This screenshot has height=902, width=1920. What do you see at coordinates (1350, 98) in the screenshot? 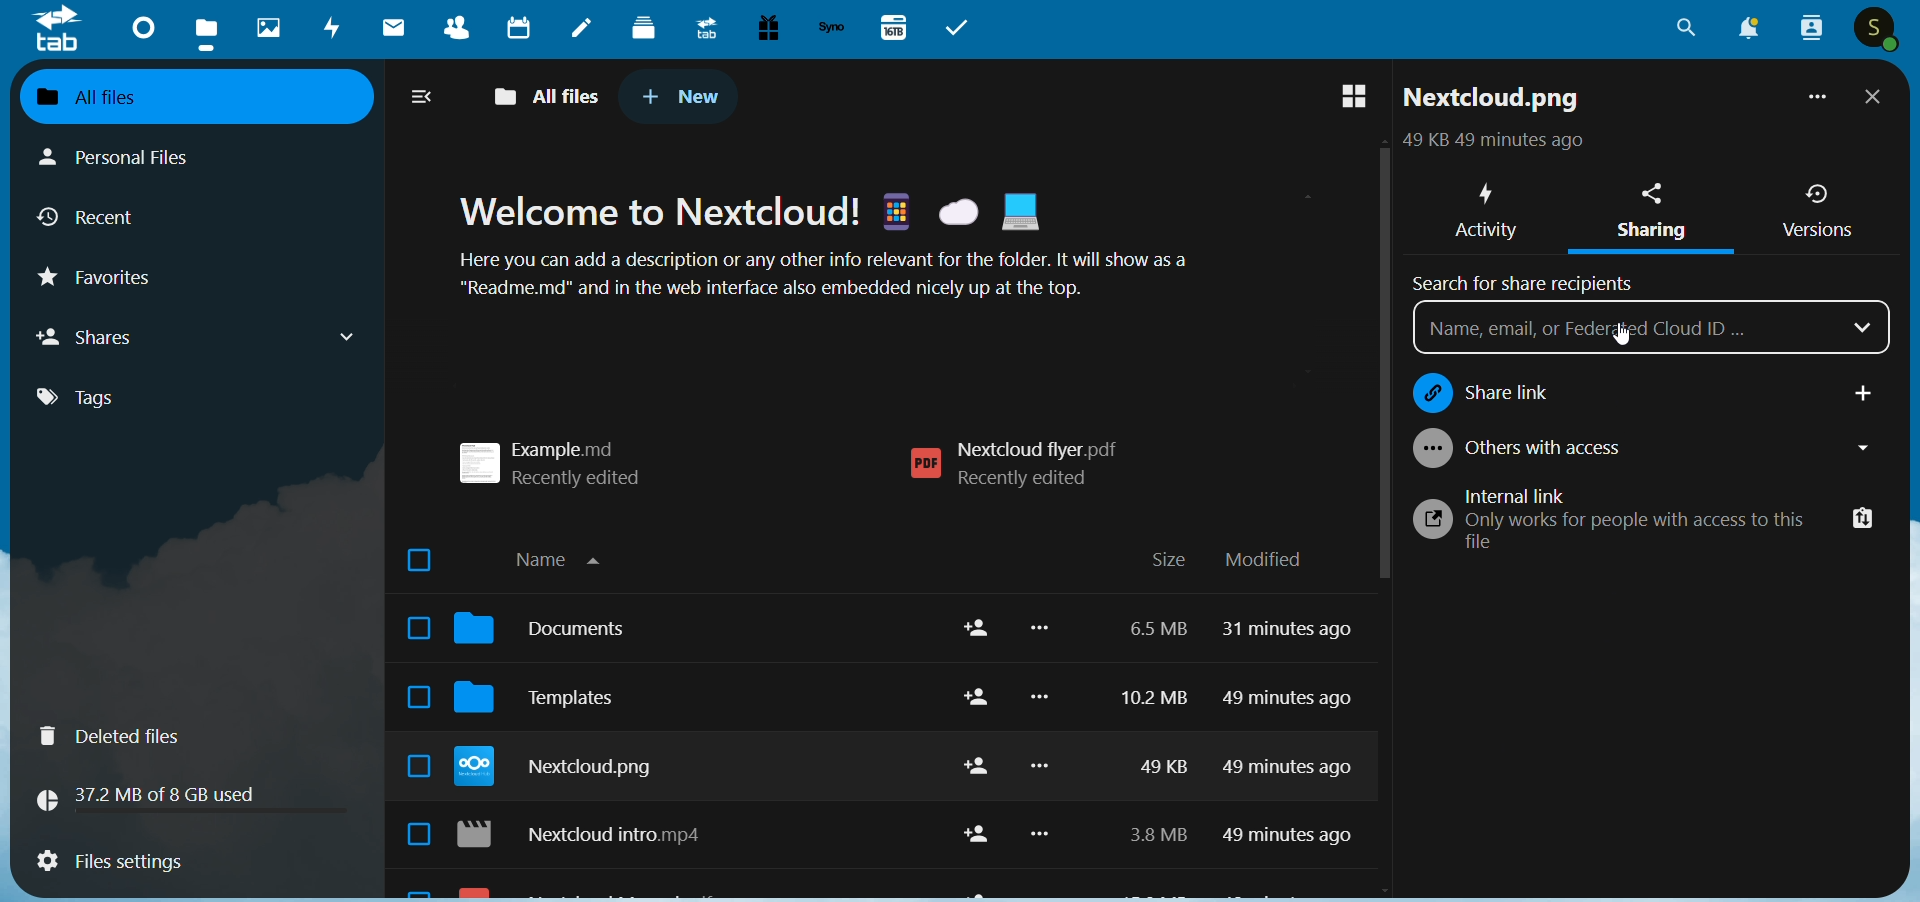
I see `view` at bounding box center [1350, 98].